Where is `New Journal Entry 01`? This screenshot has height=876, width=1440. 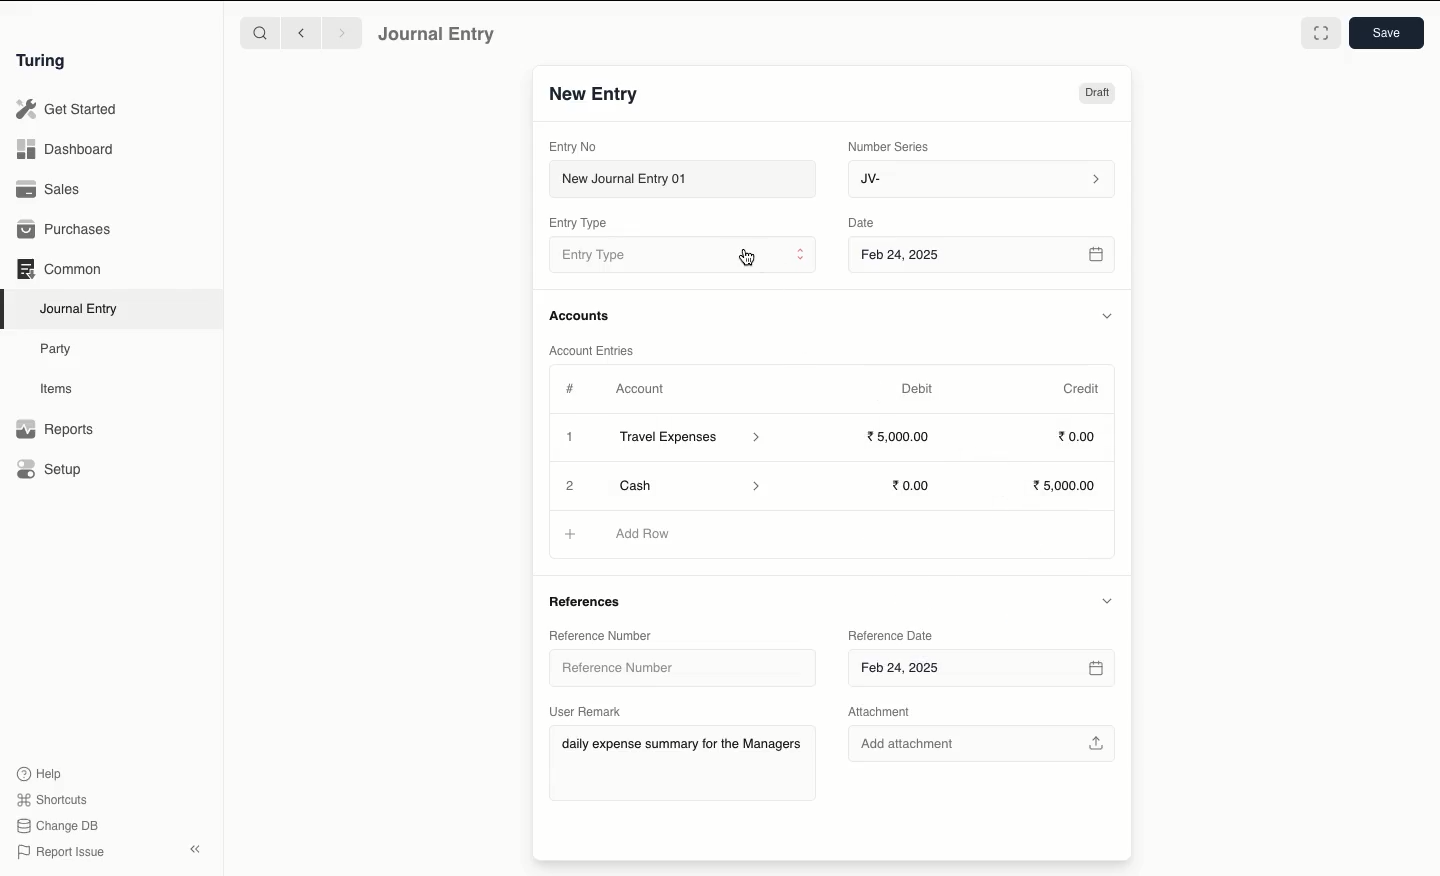
New Journal Entry 01 is located at coordinates (681, 178).